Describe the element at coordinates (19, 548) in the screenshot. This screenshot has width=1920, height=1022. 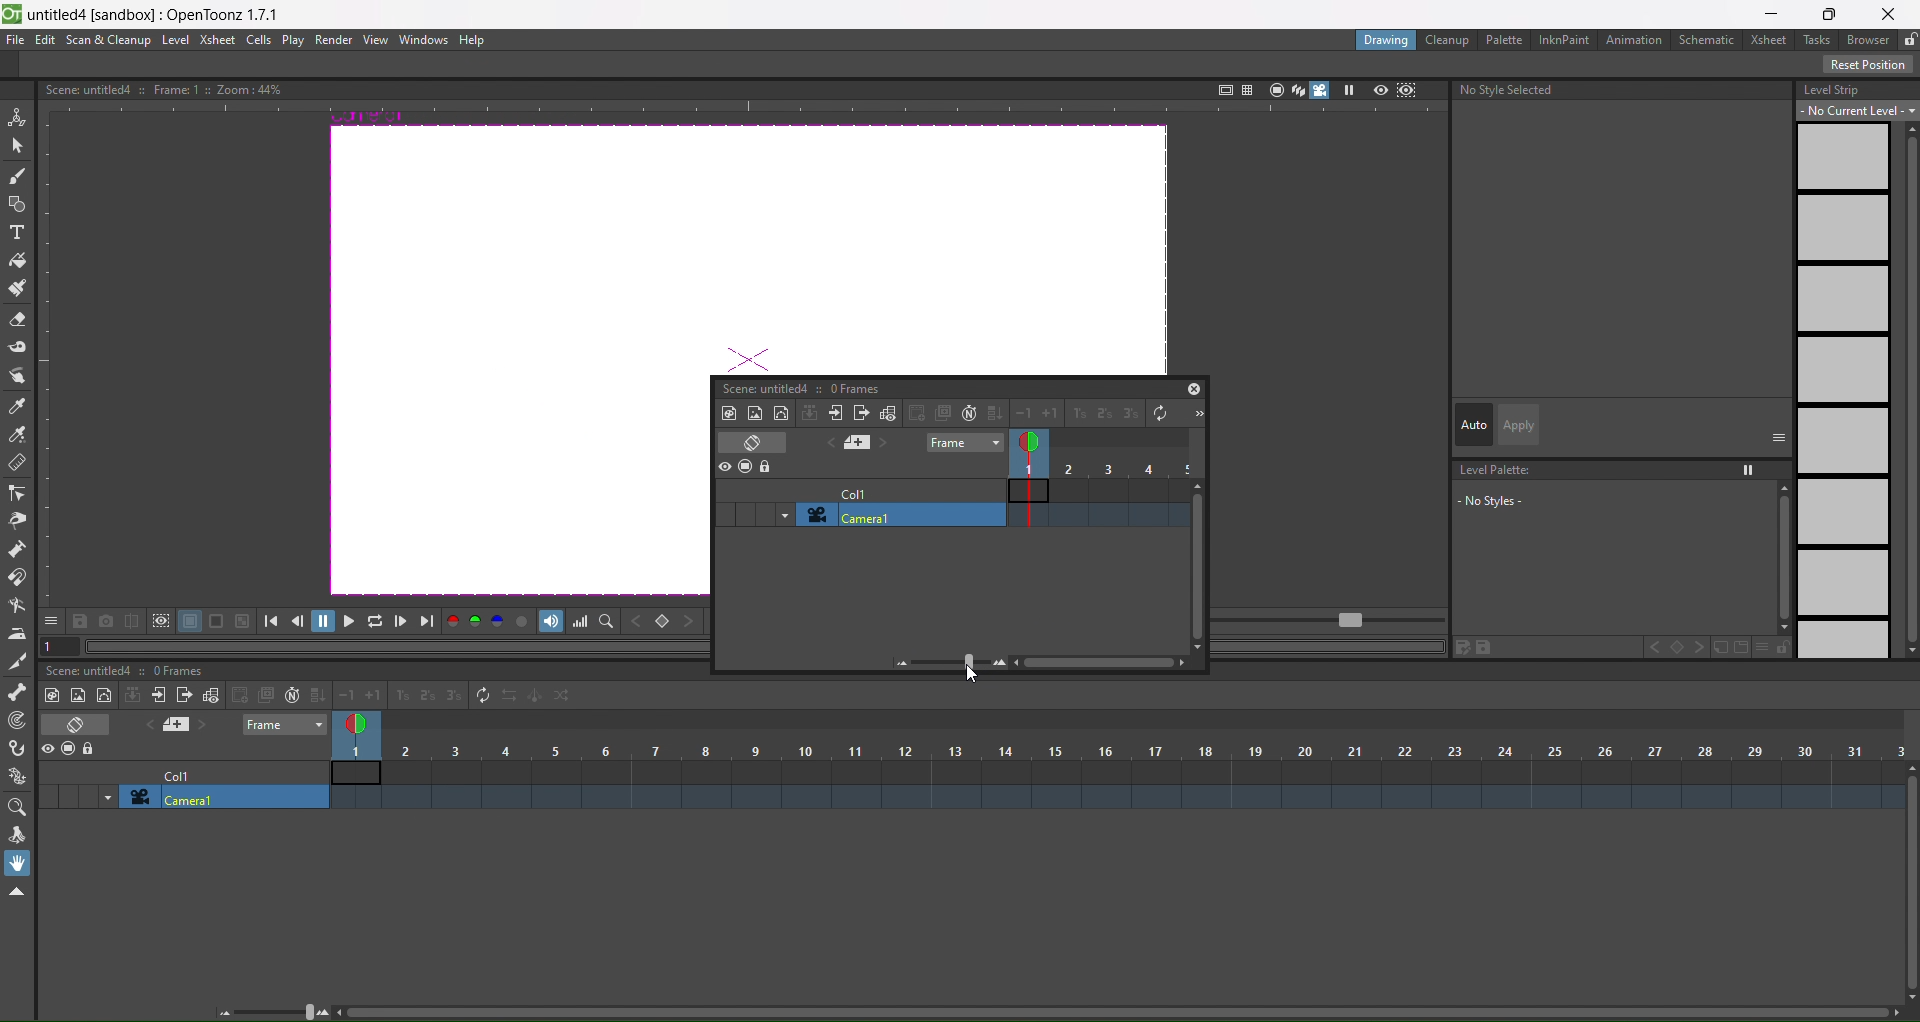
I see `pump tool` at that location.